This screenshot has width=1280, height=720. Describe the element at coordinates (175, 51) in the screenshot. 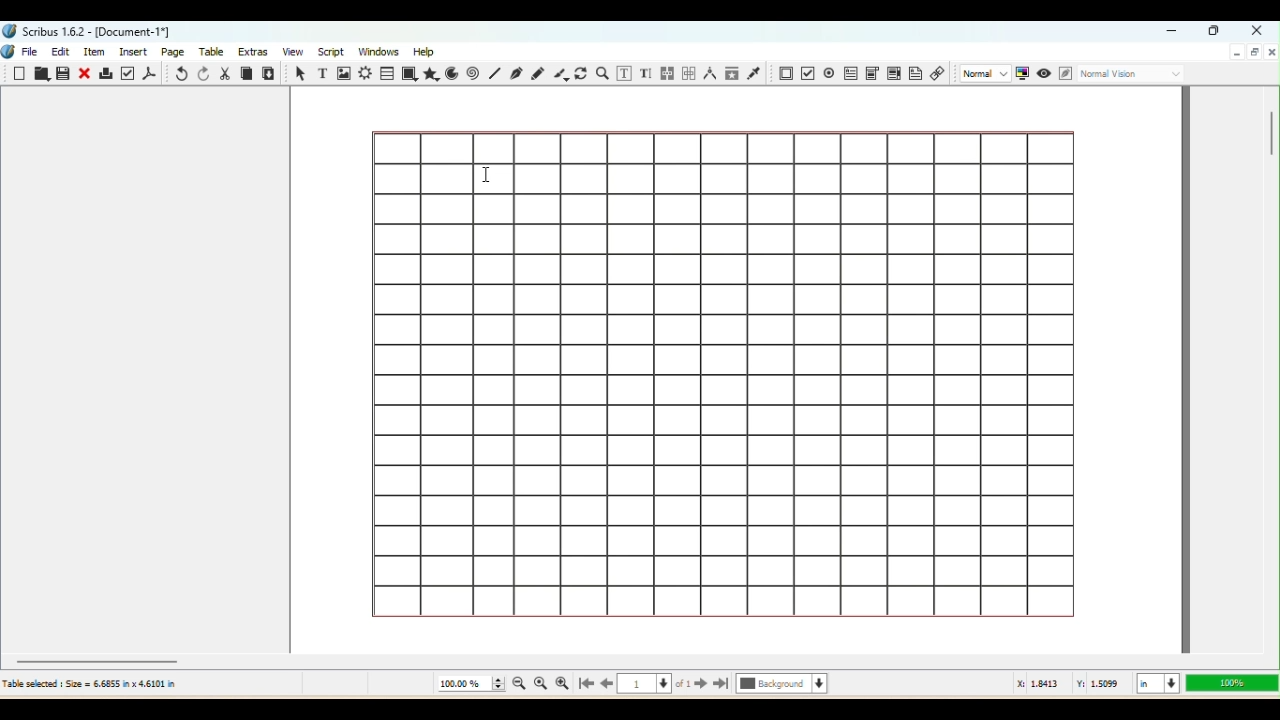

I see `Page` at that location.